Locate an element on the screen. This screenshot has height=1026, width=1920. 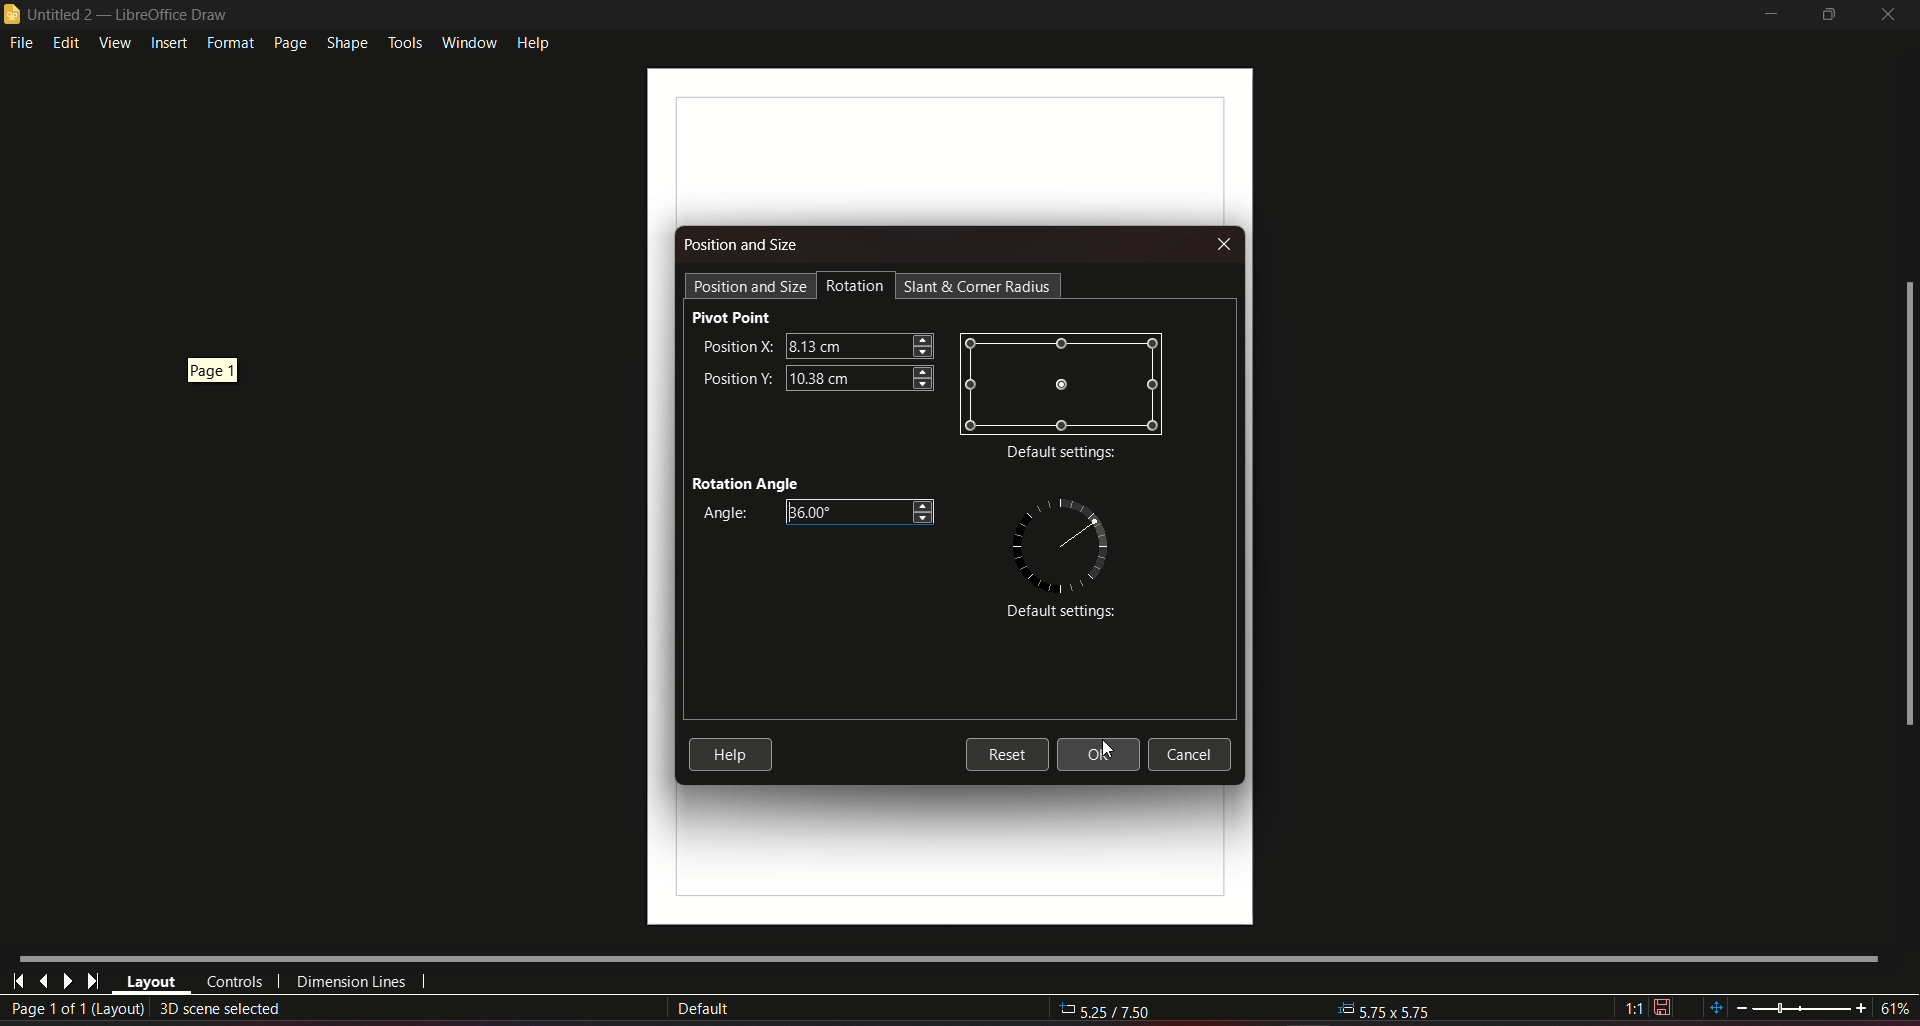
5.25/7.50 is located at coordinates (1117, 1012).